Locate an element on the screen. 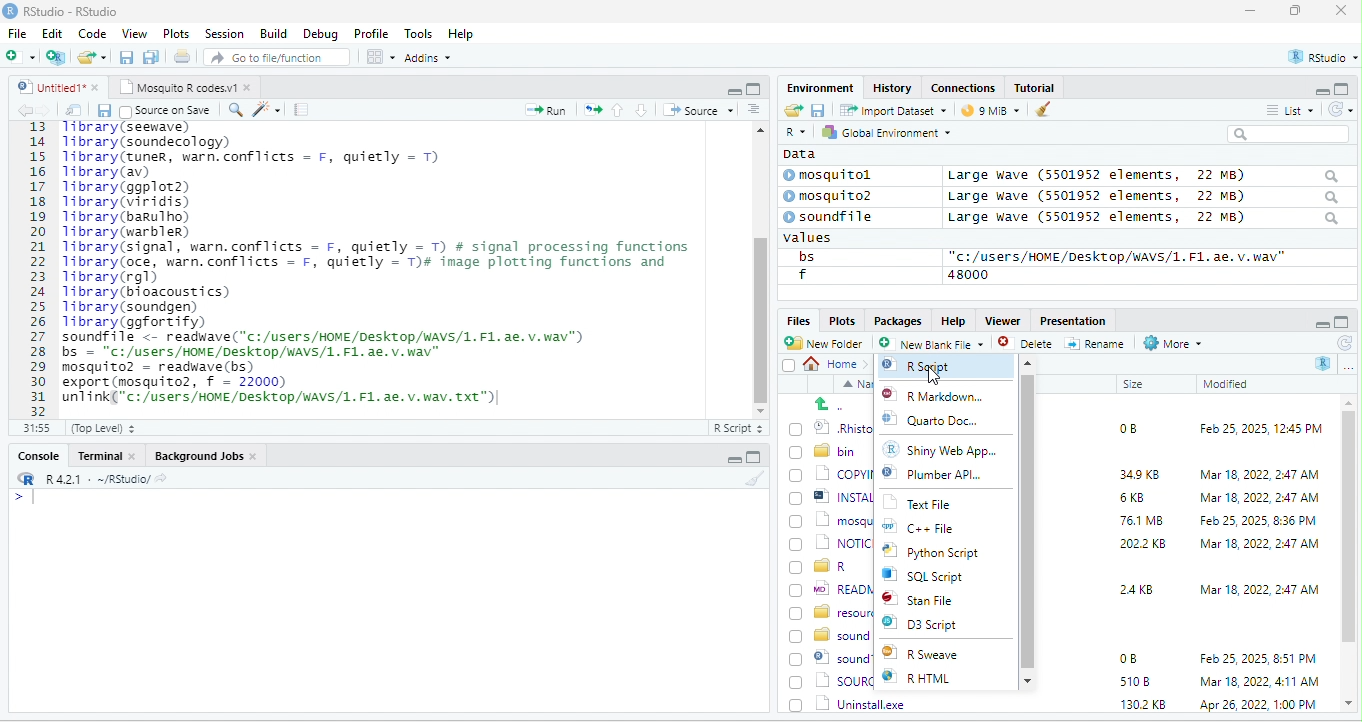  Edit is located at coordinates (54, 33).